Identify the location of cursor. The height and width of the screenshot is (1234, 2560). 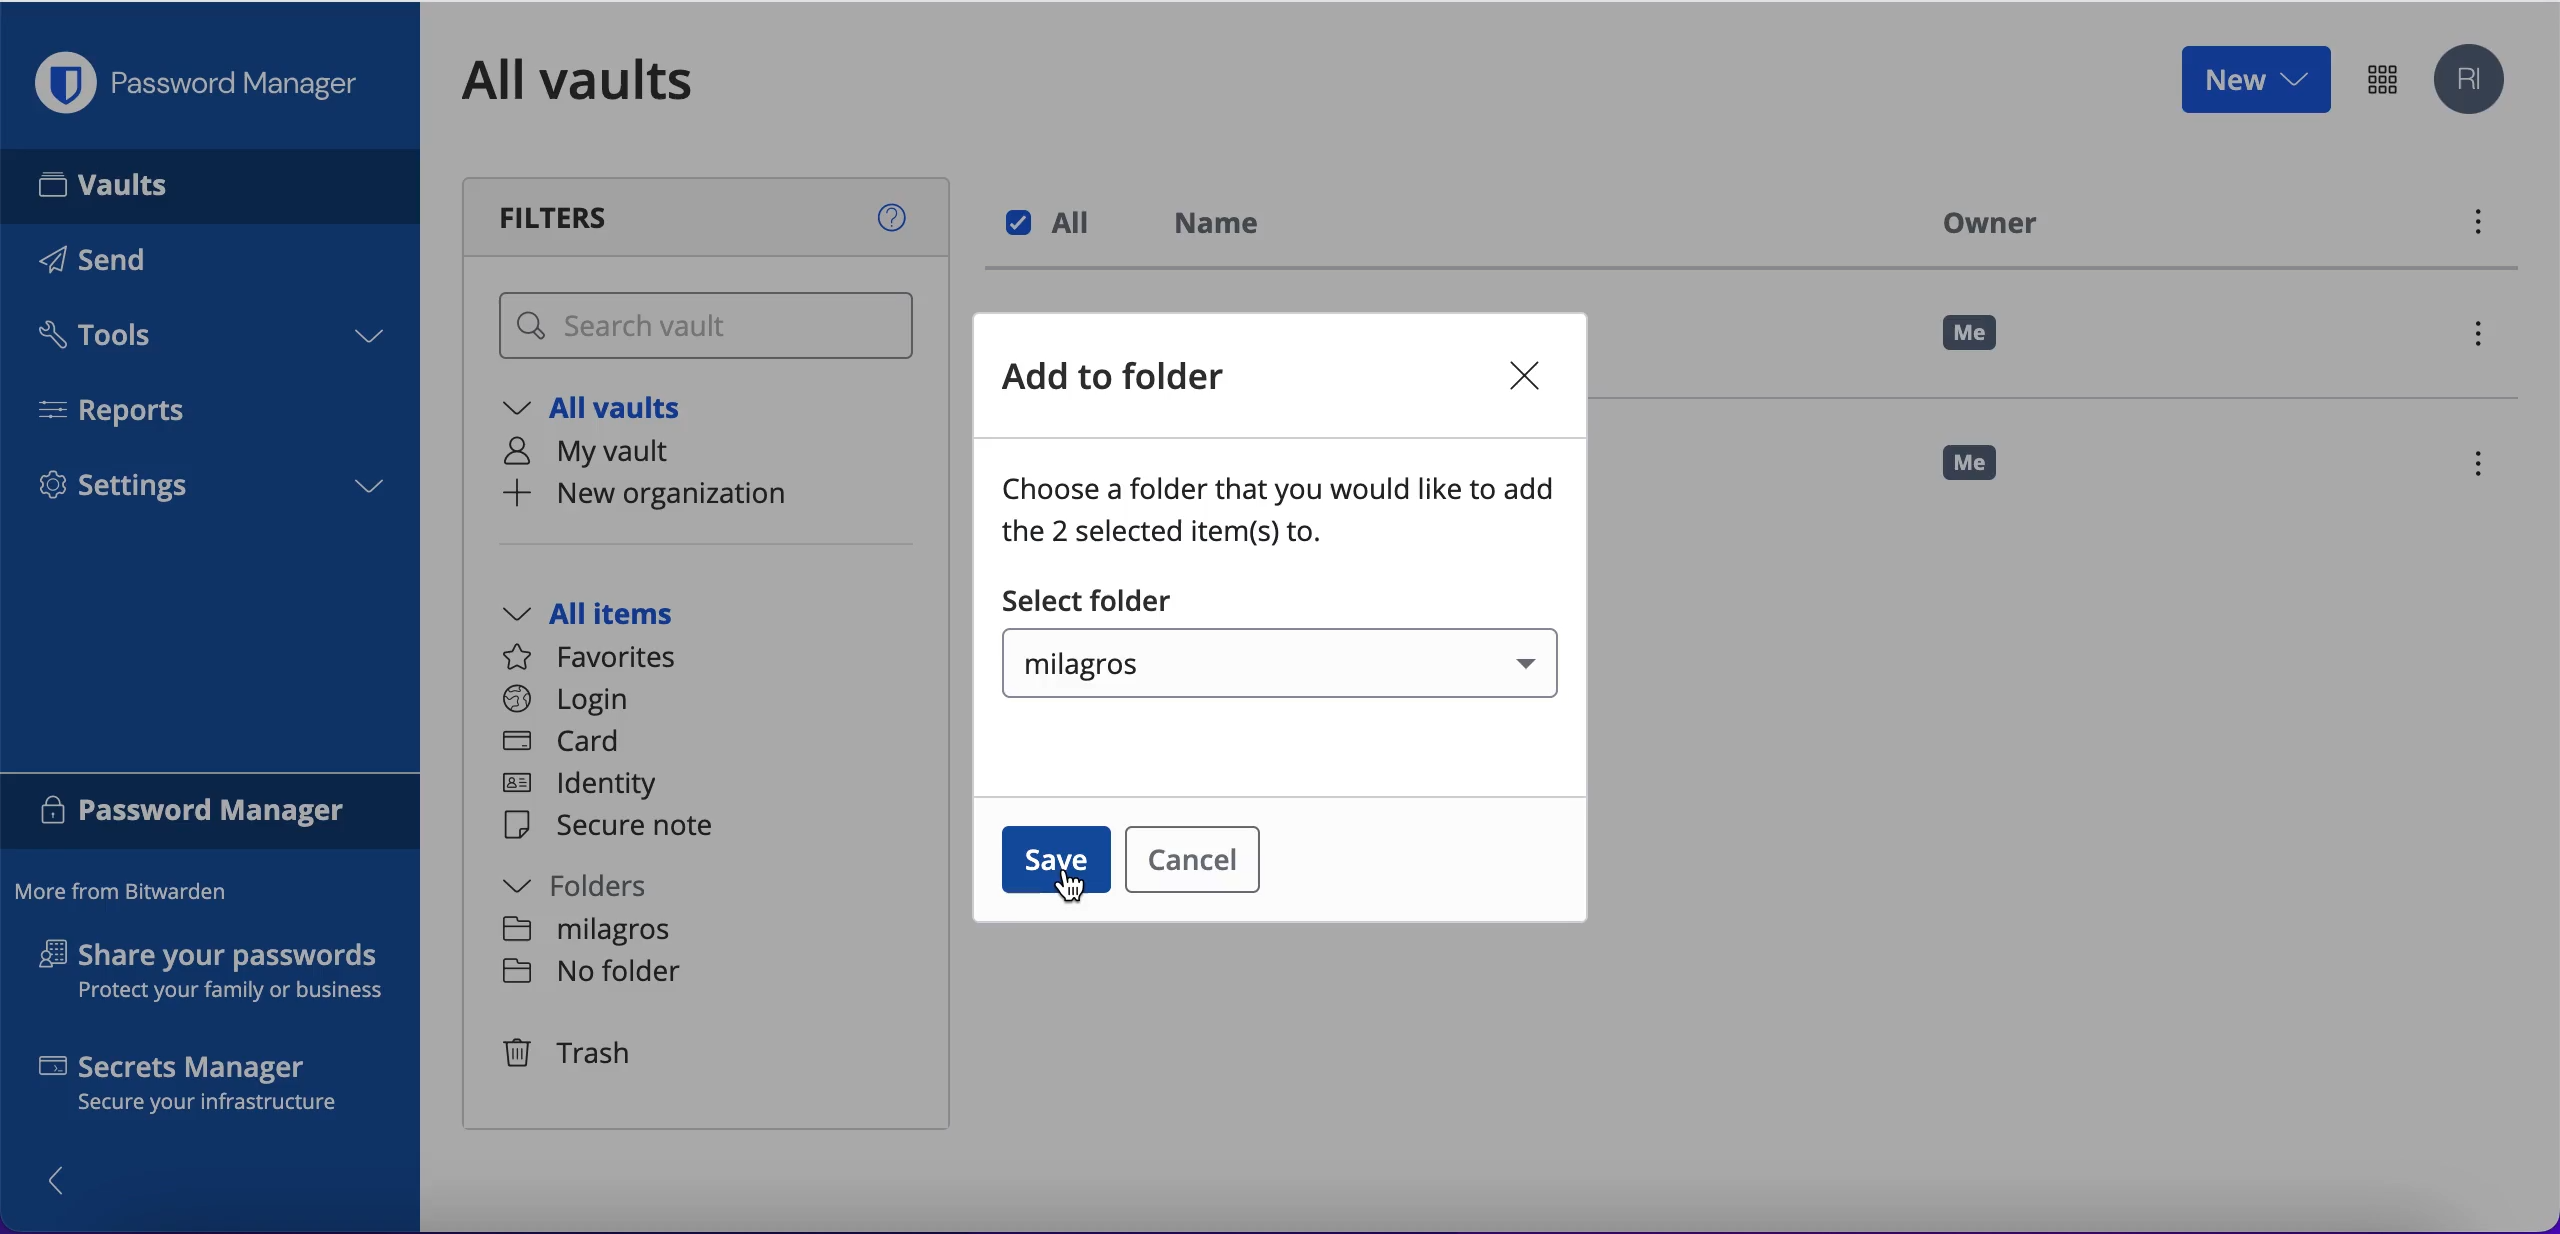
(1079, 891).